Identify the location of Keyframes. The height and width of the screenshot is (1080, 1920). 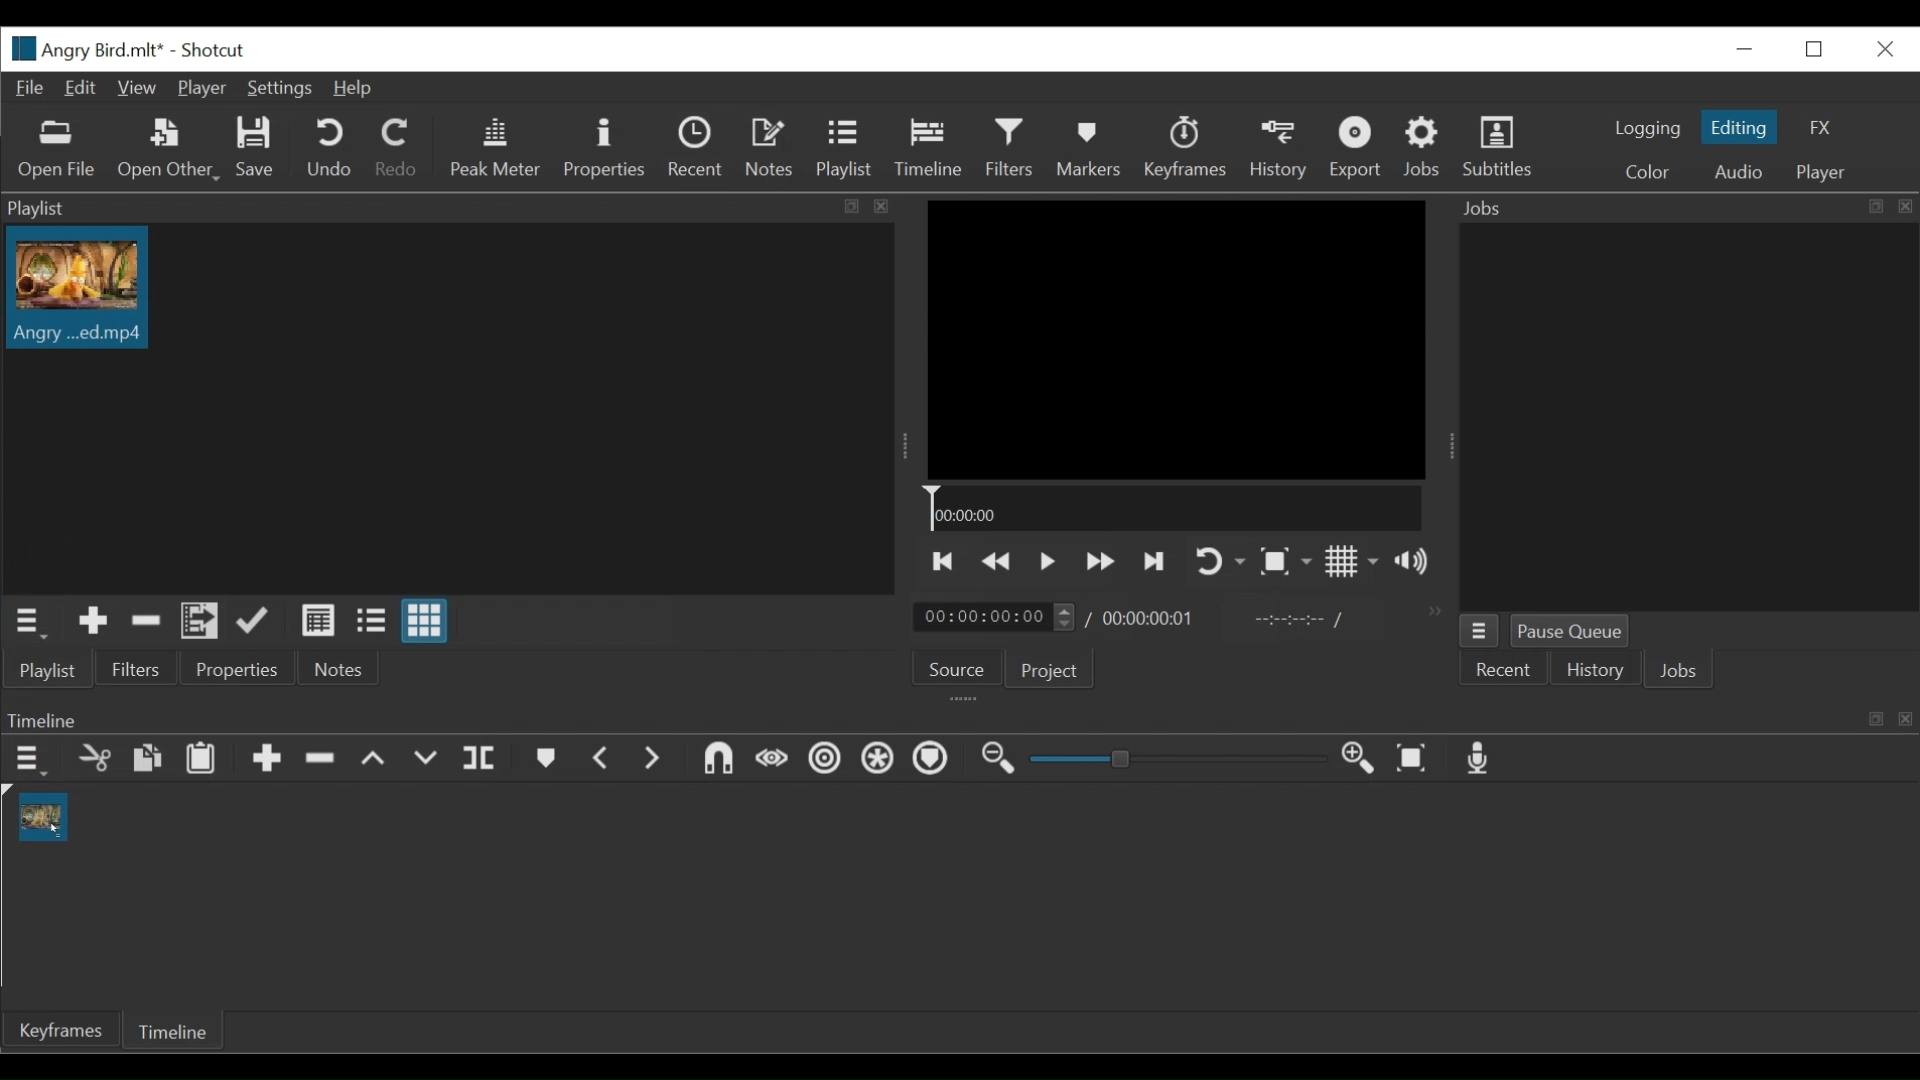
(1185, 147).